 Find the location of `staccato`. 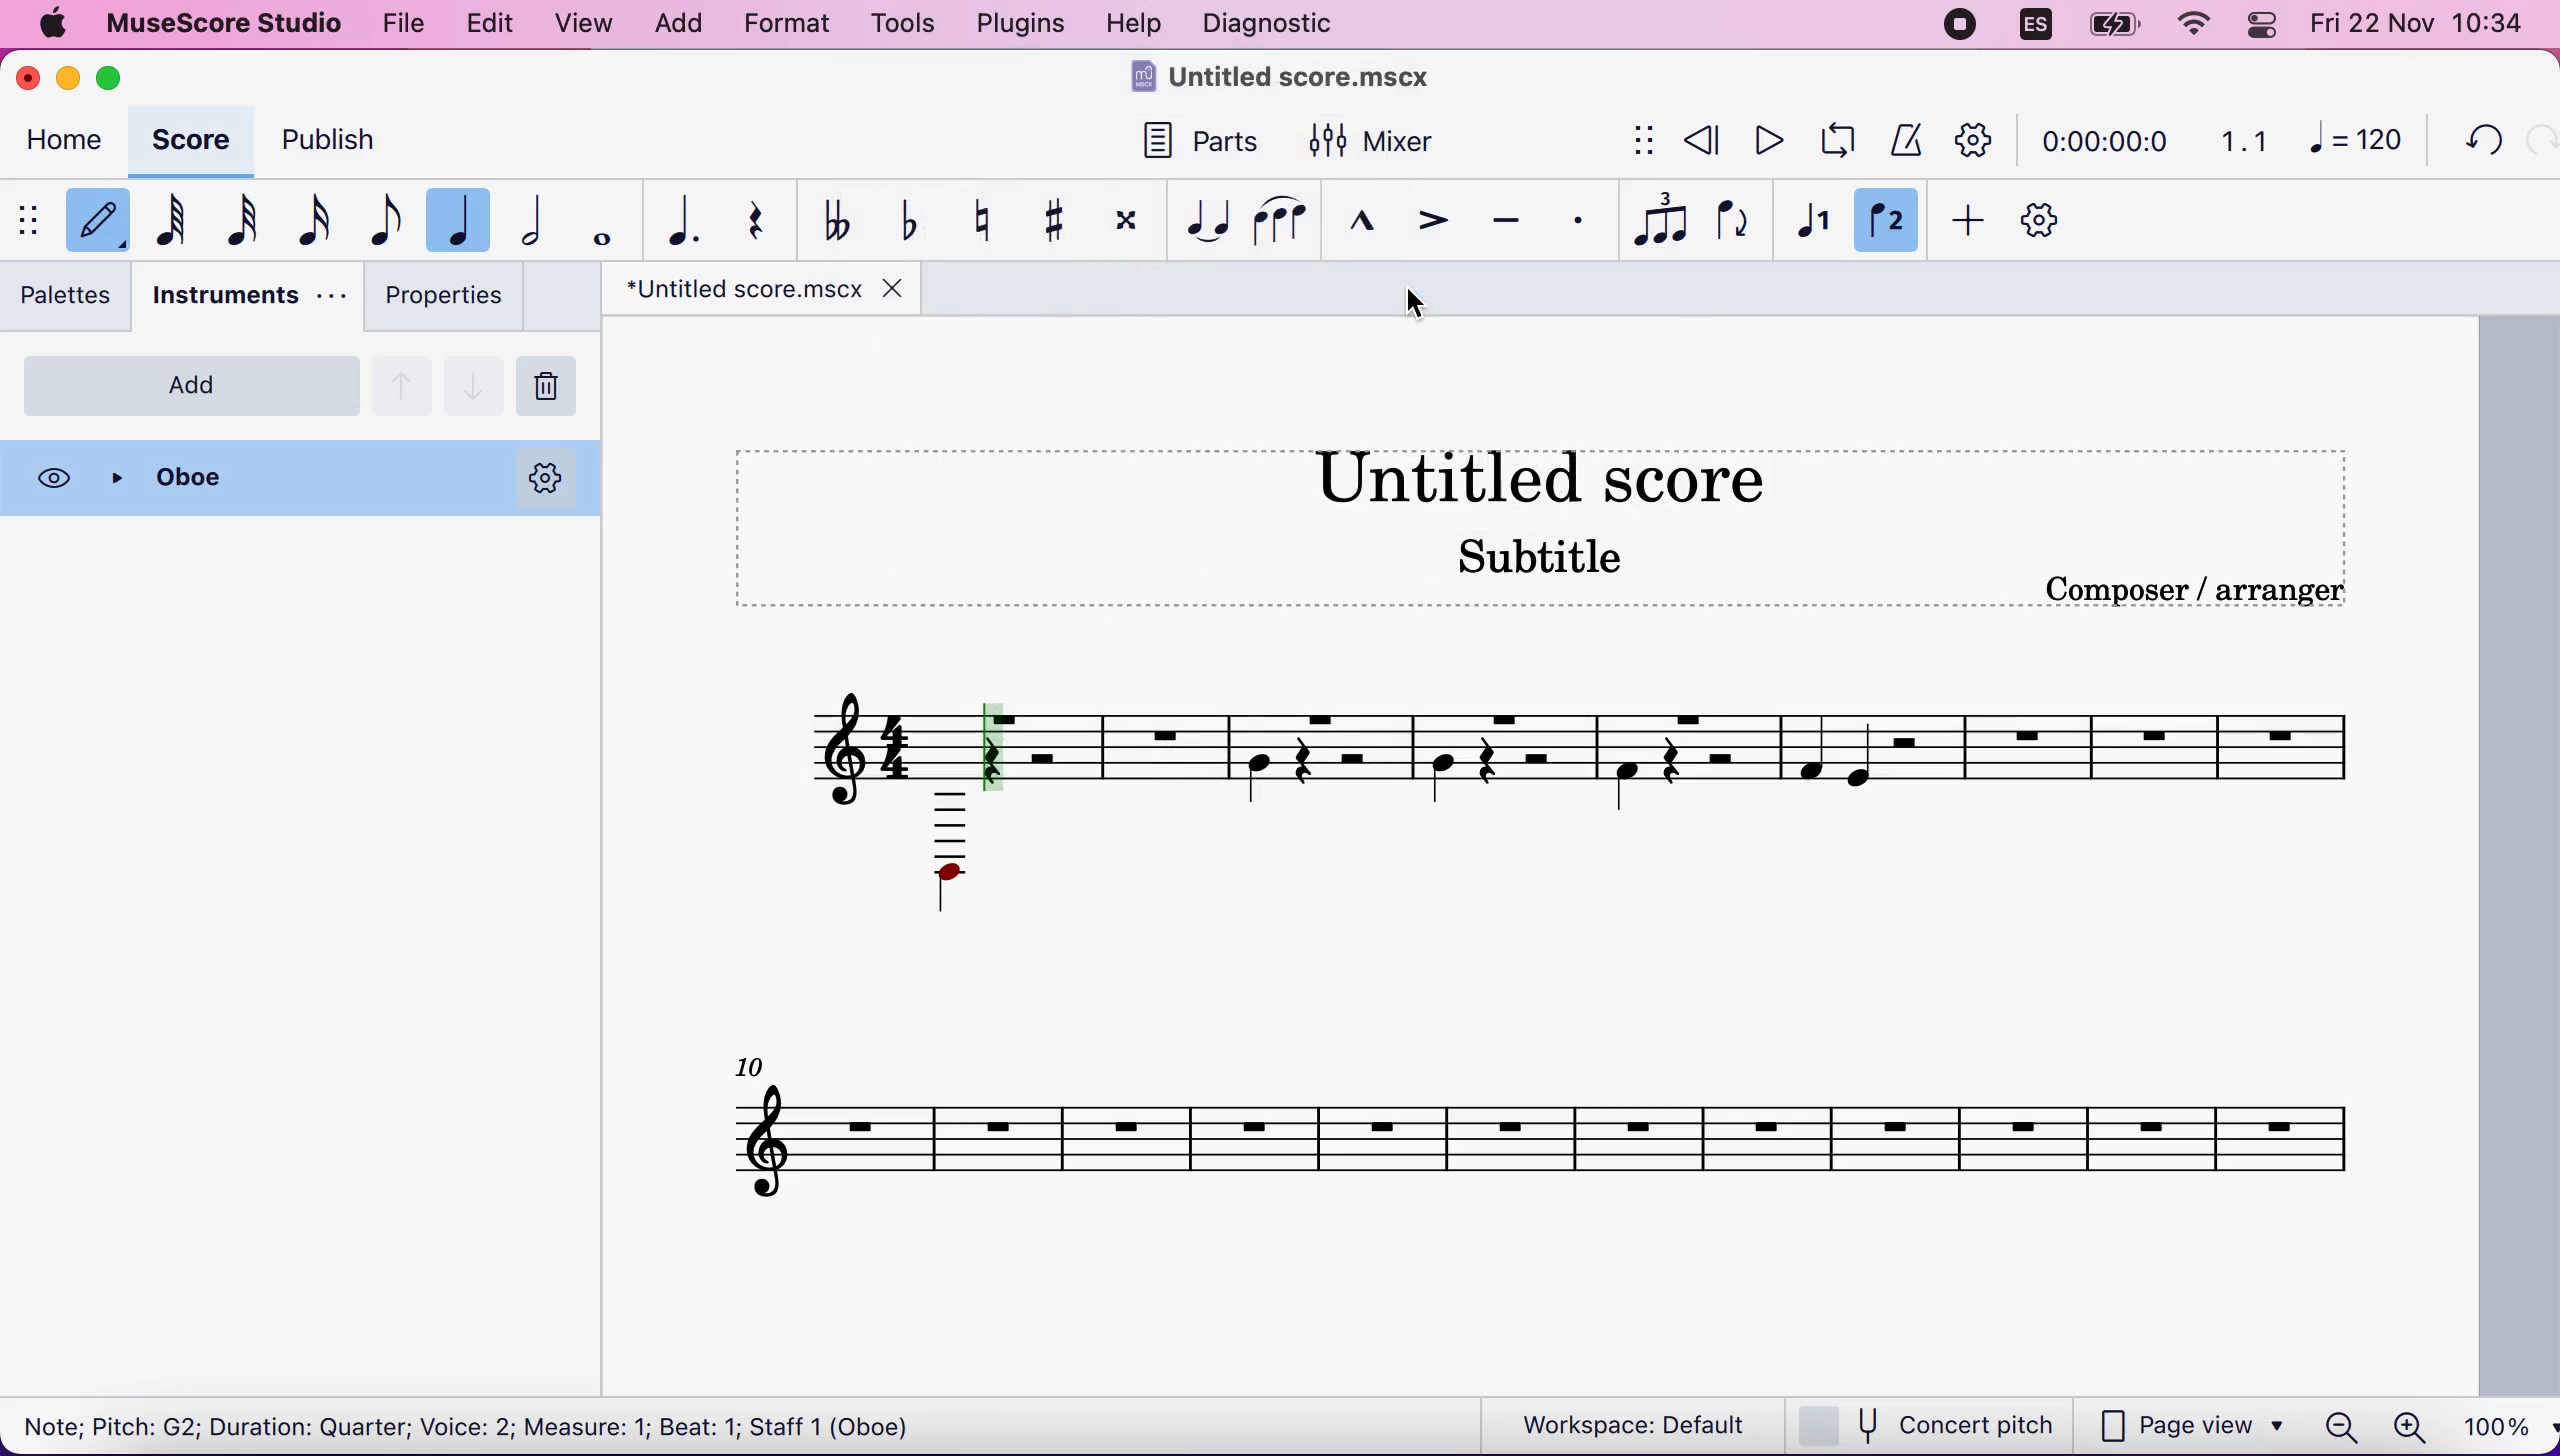

staccato is located at coordinates (1574, 220).